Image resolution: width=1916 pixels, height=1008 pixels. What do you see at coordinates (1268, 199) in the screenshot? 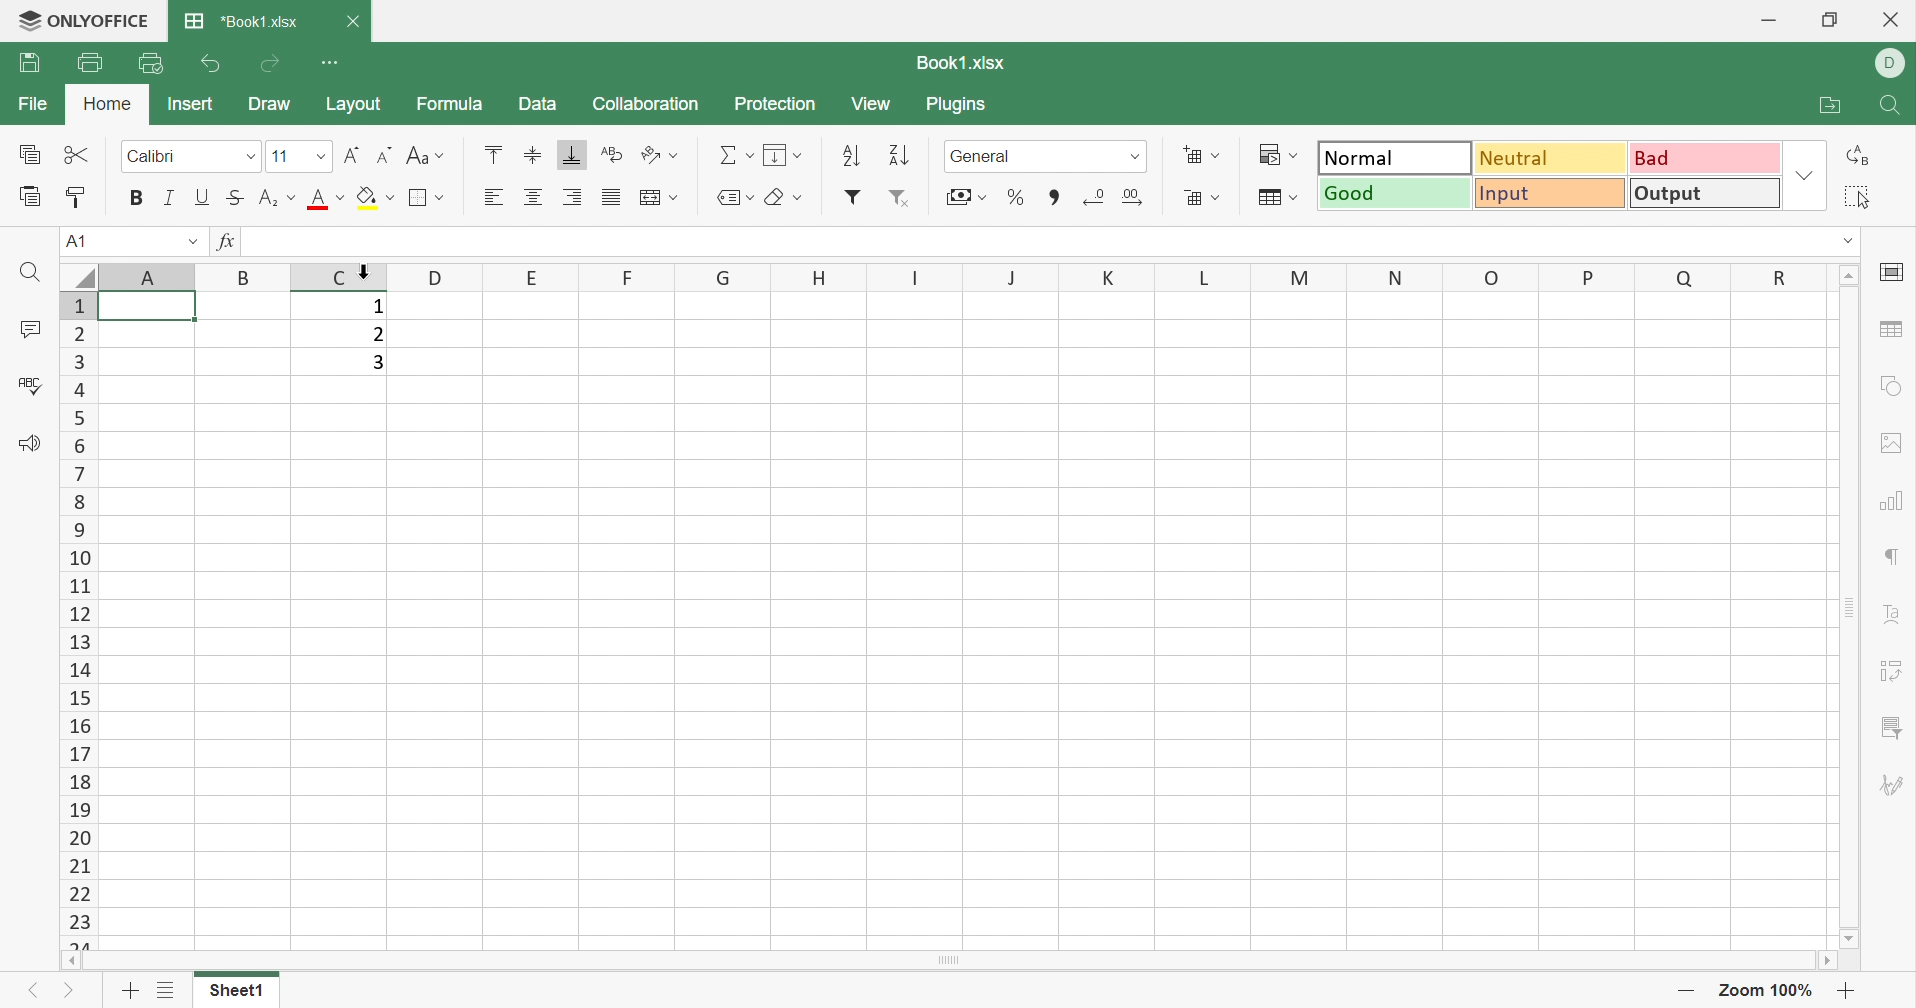
I see `Format as table template` at bounding box center [1268, 199].